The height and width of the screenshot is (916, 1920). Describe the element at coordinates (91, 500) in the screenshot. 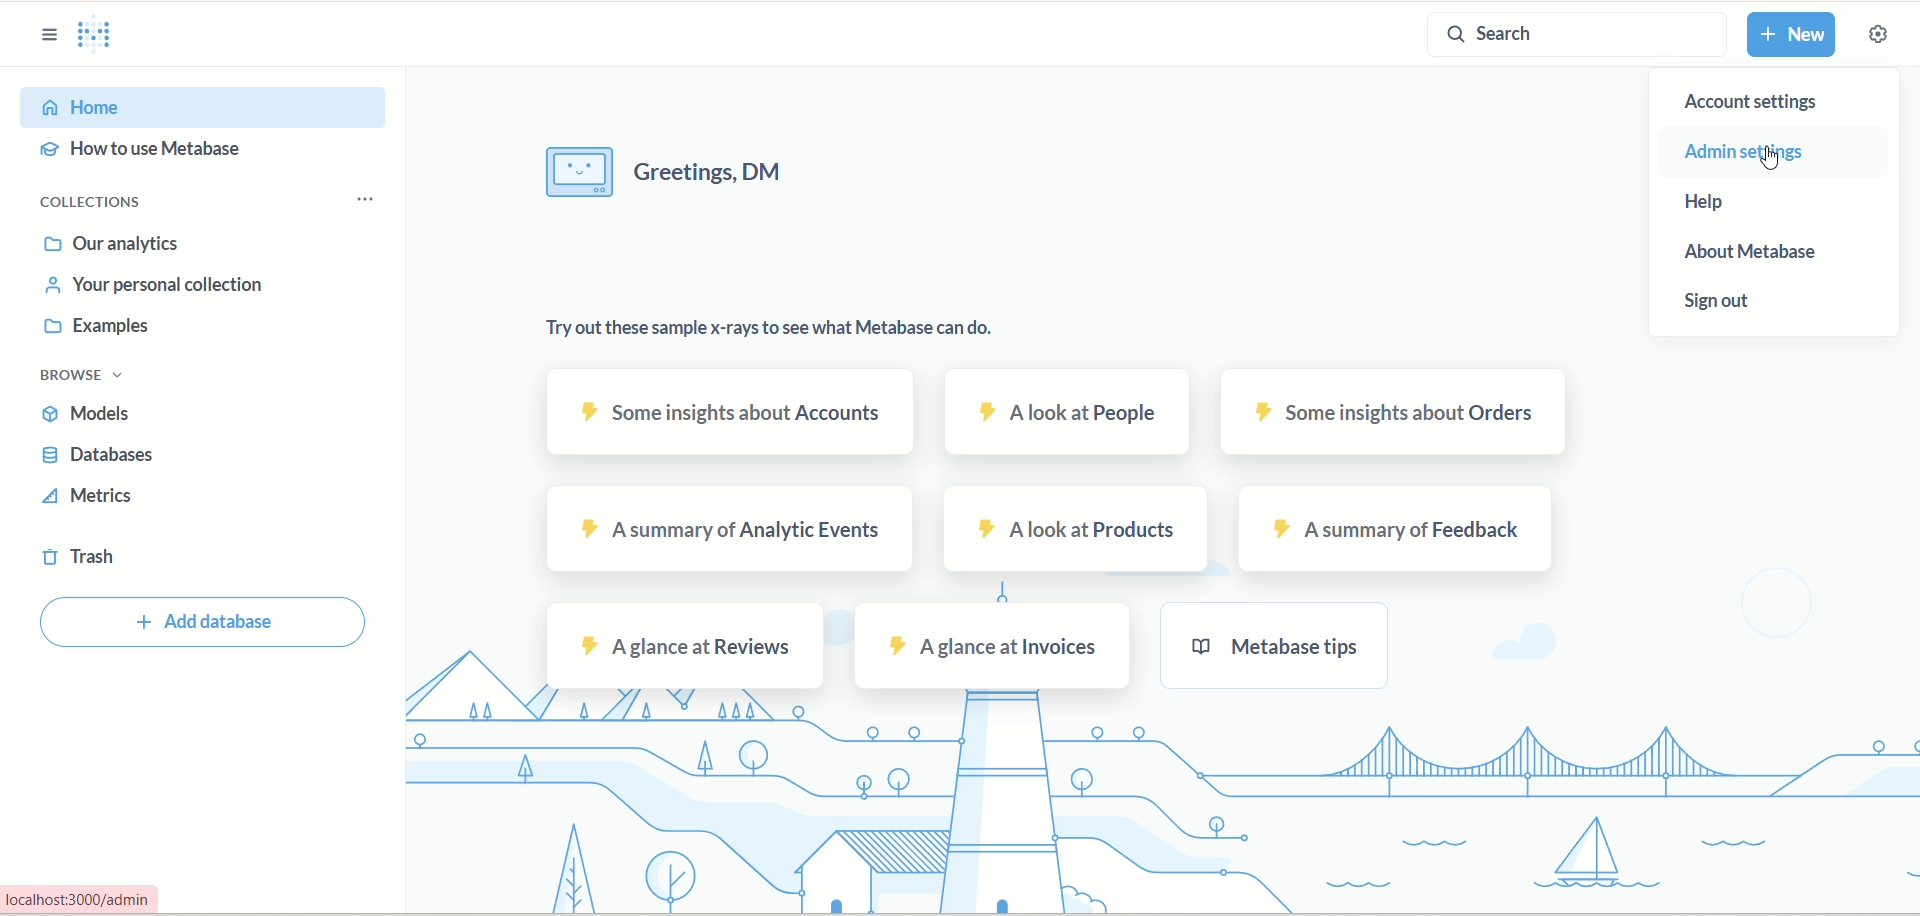

I see `metrics` at that location.